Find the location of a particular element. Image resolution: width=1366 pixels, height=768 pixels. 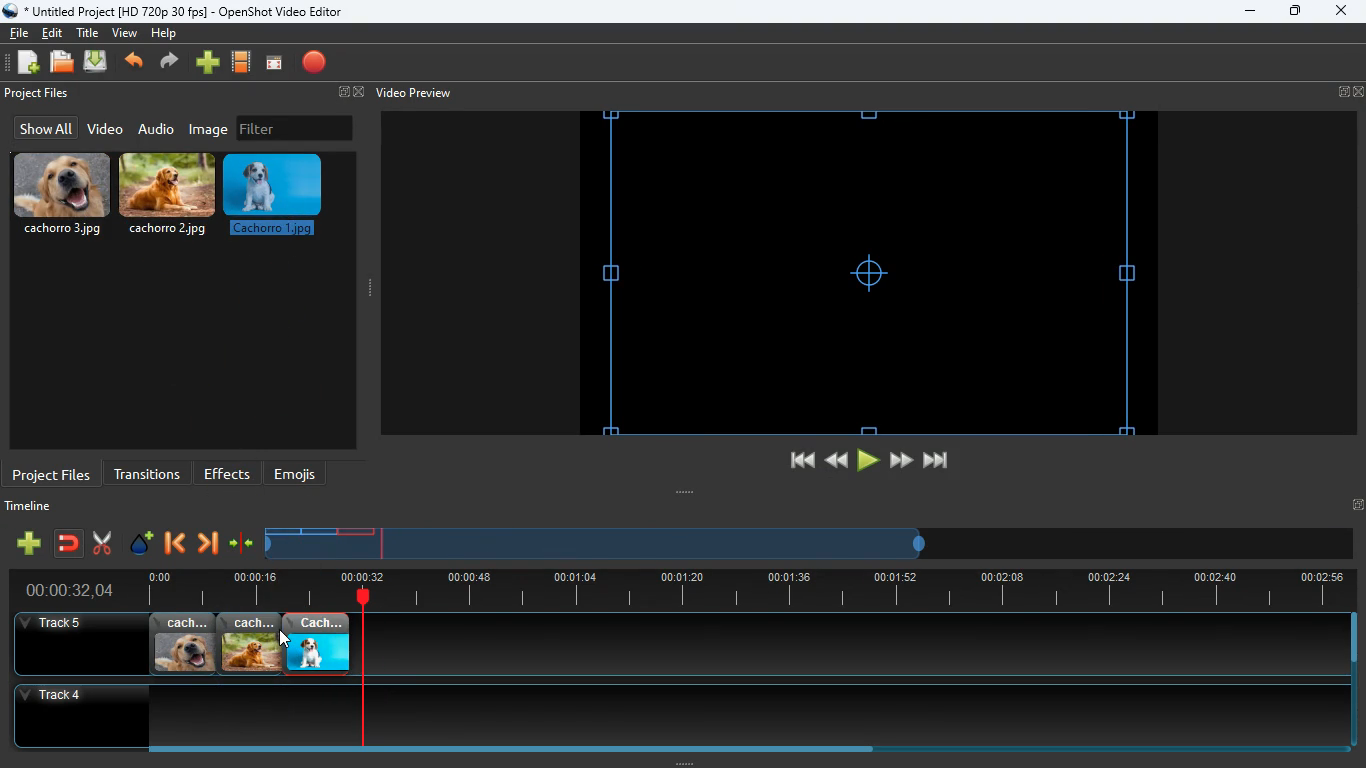

maximize is located at coordinates (1296, 13).